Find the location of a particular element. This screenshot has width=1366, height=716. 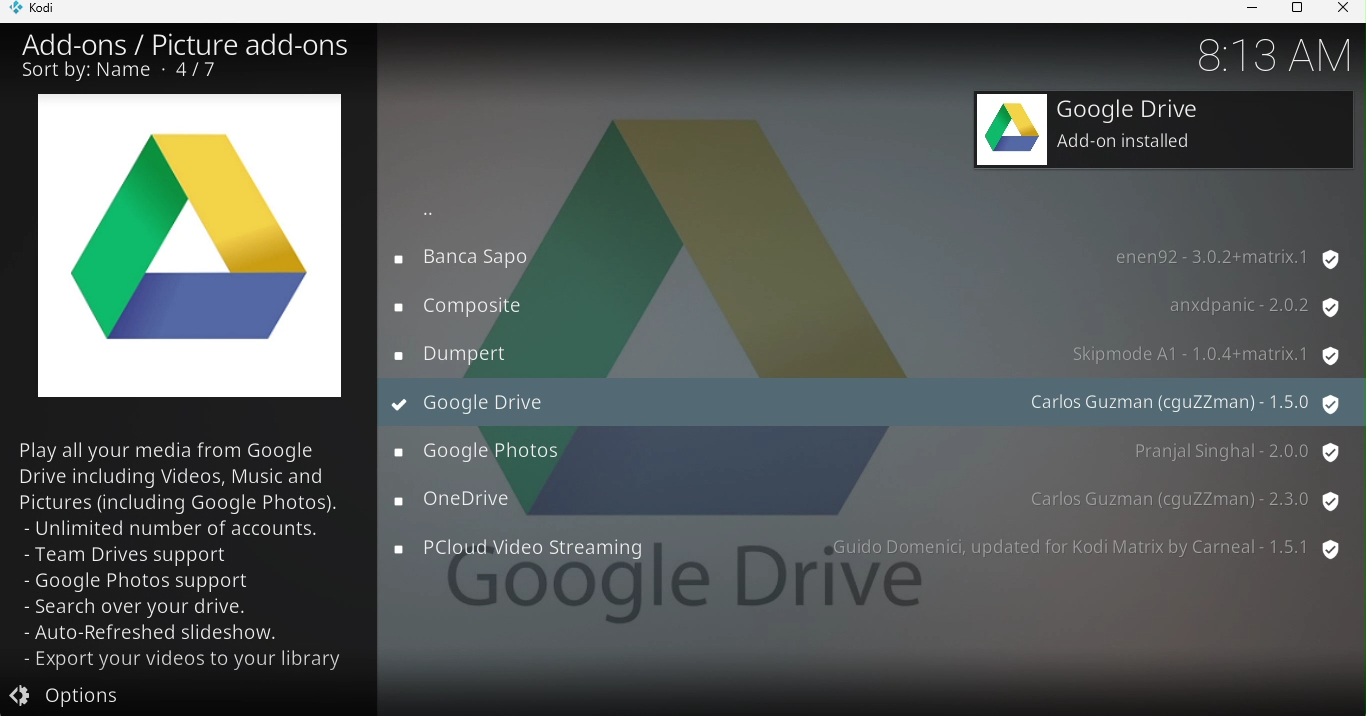

Add-ons/Picture add-ons Sort by name is located at coordinates (185, 57).